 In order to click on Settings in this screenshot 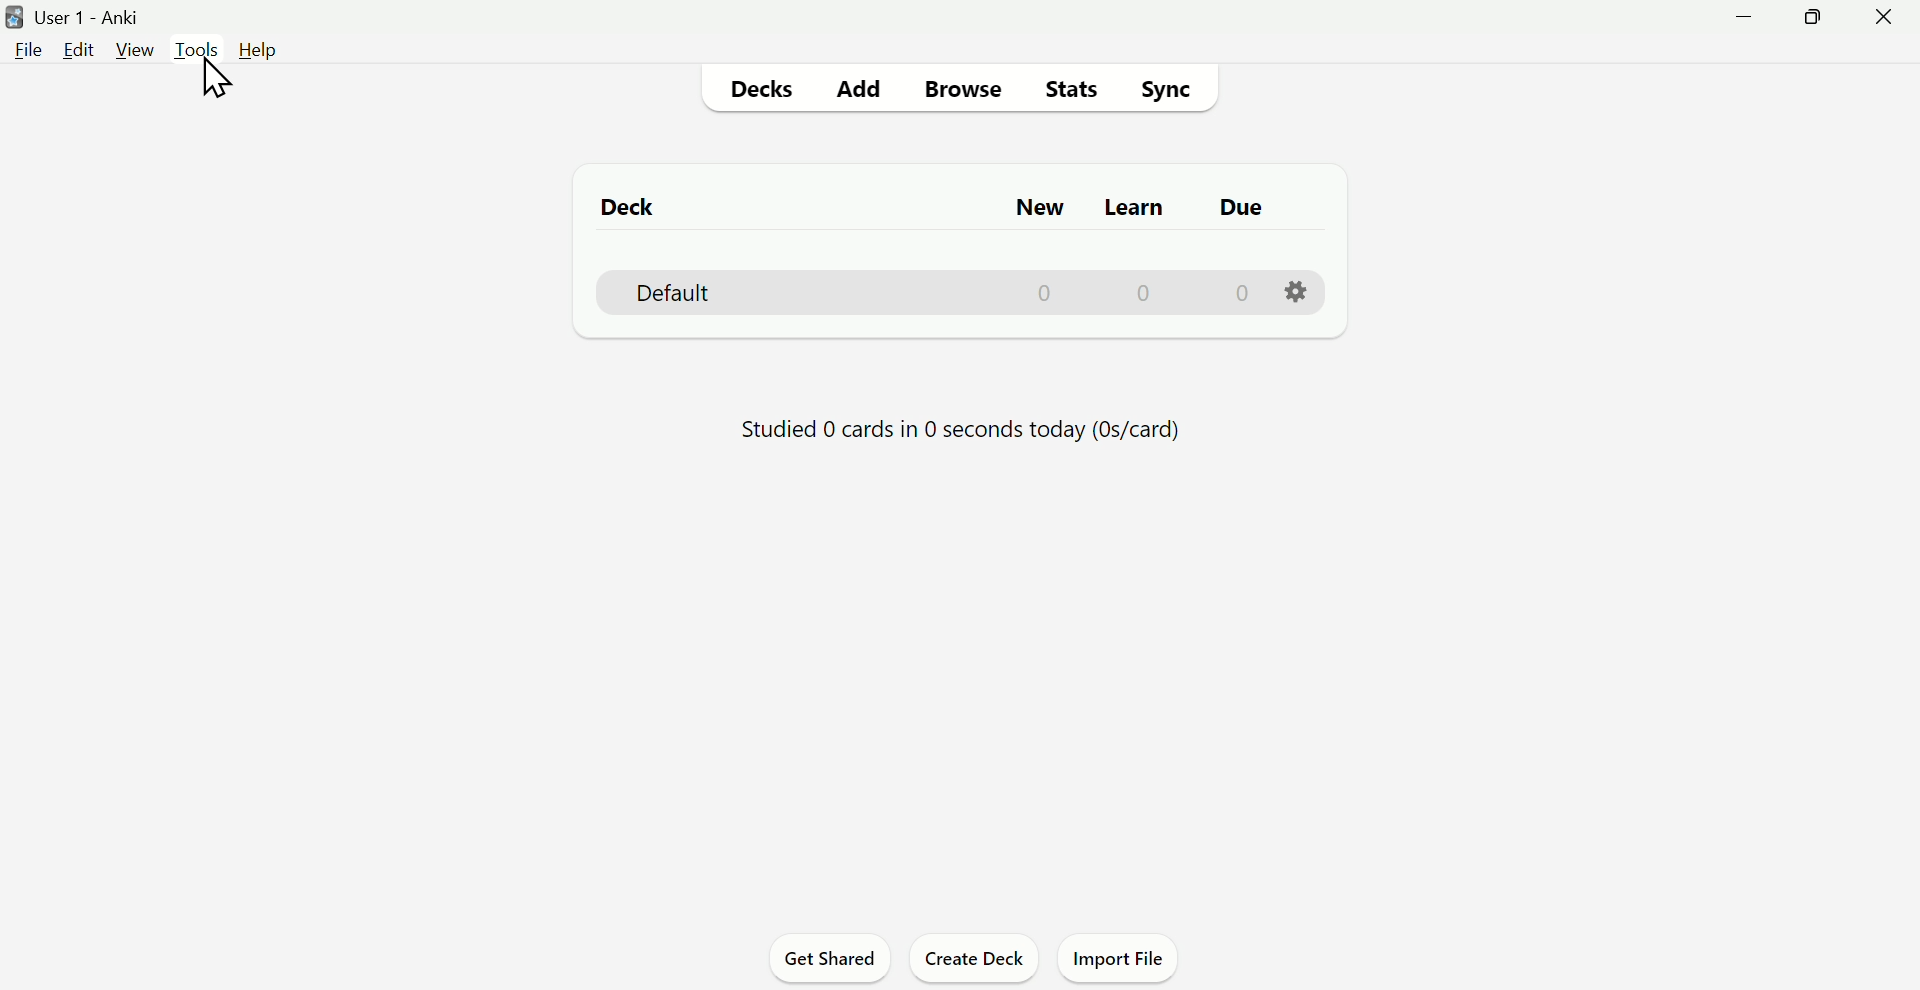, I will do `click(1296, 293)`.